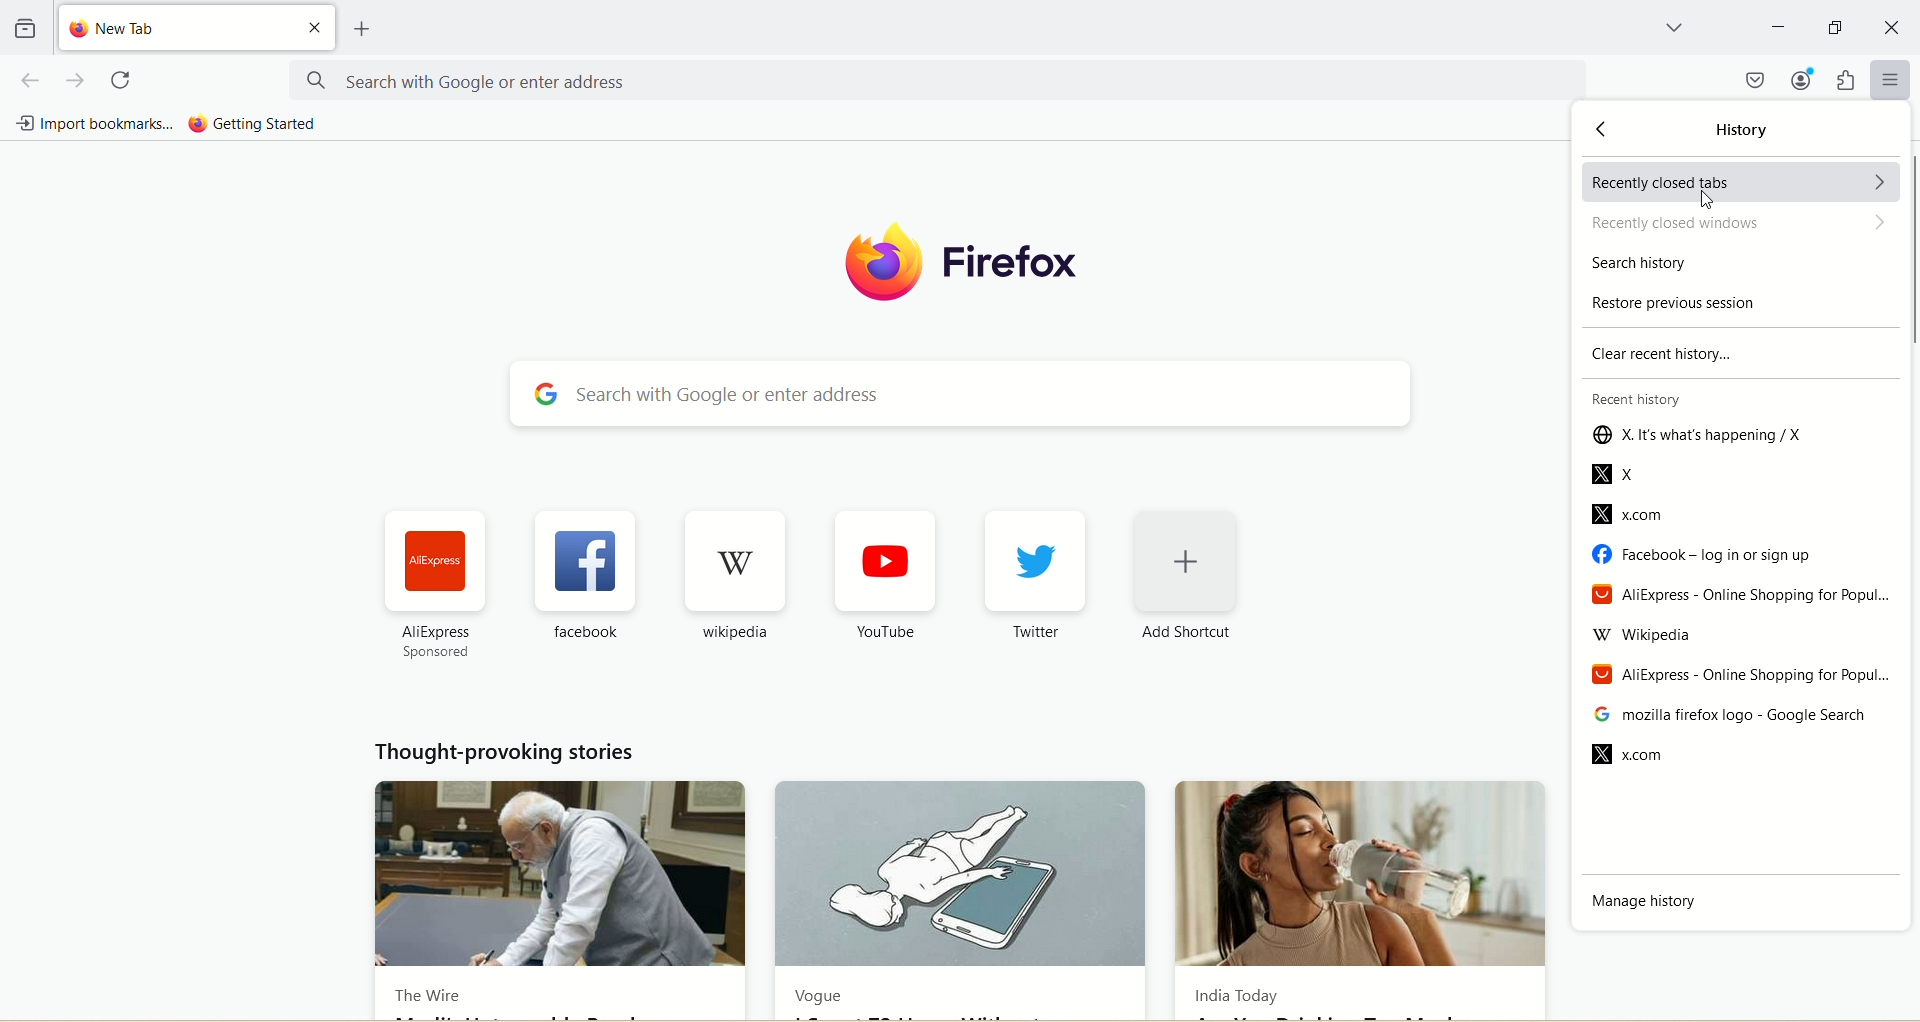  What do you see at coordinates (1711, 436) in the screenshot?
I see `X. it's what happening` at bounding box center [1711, 436].